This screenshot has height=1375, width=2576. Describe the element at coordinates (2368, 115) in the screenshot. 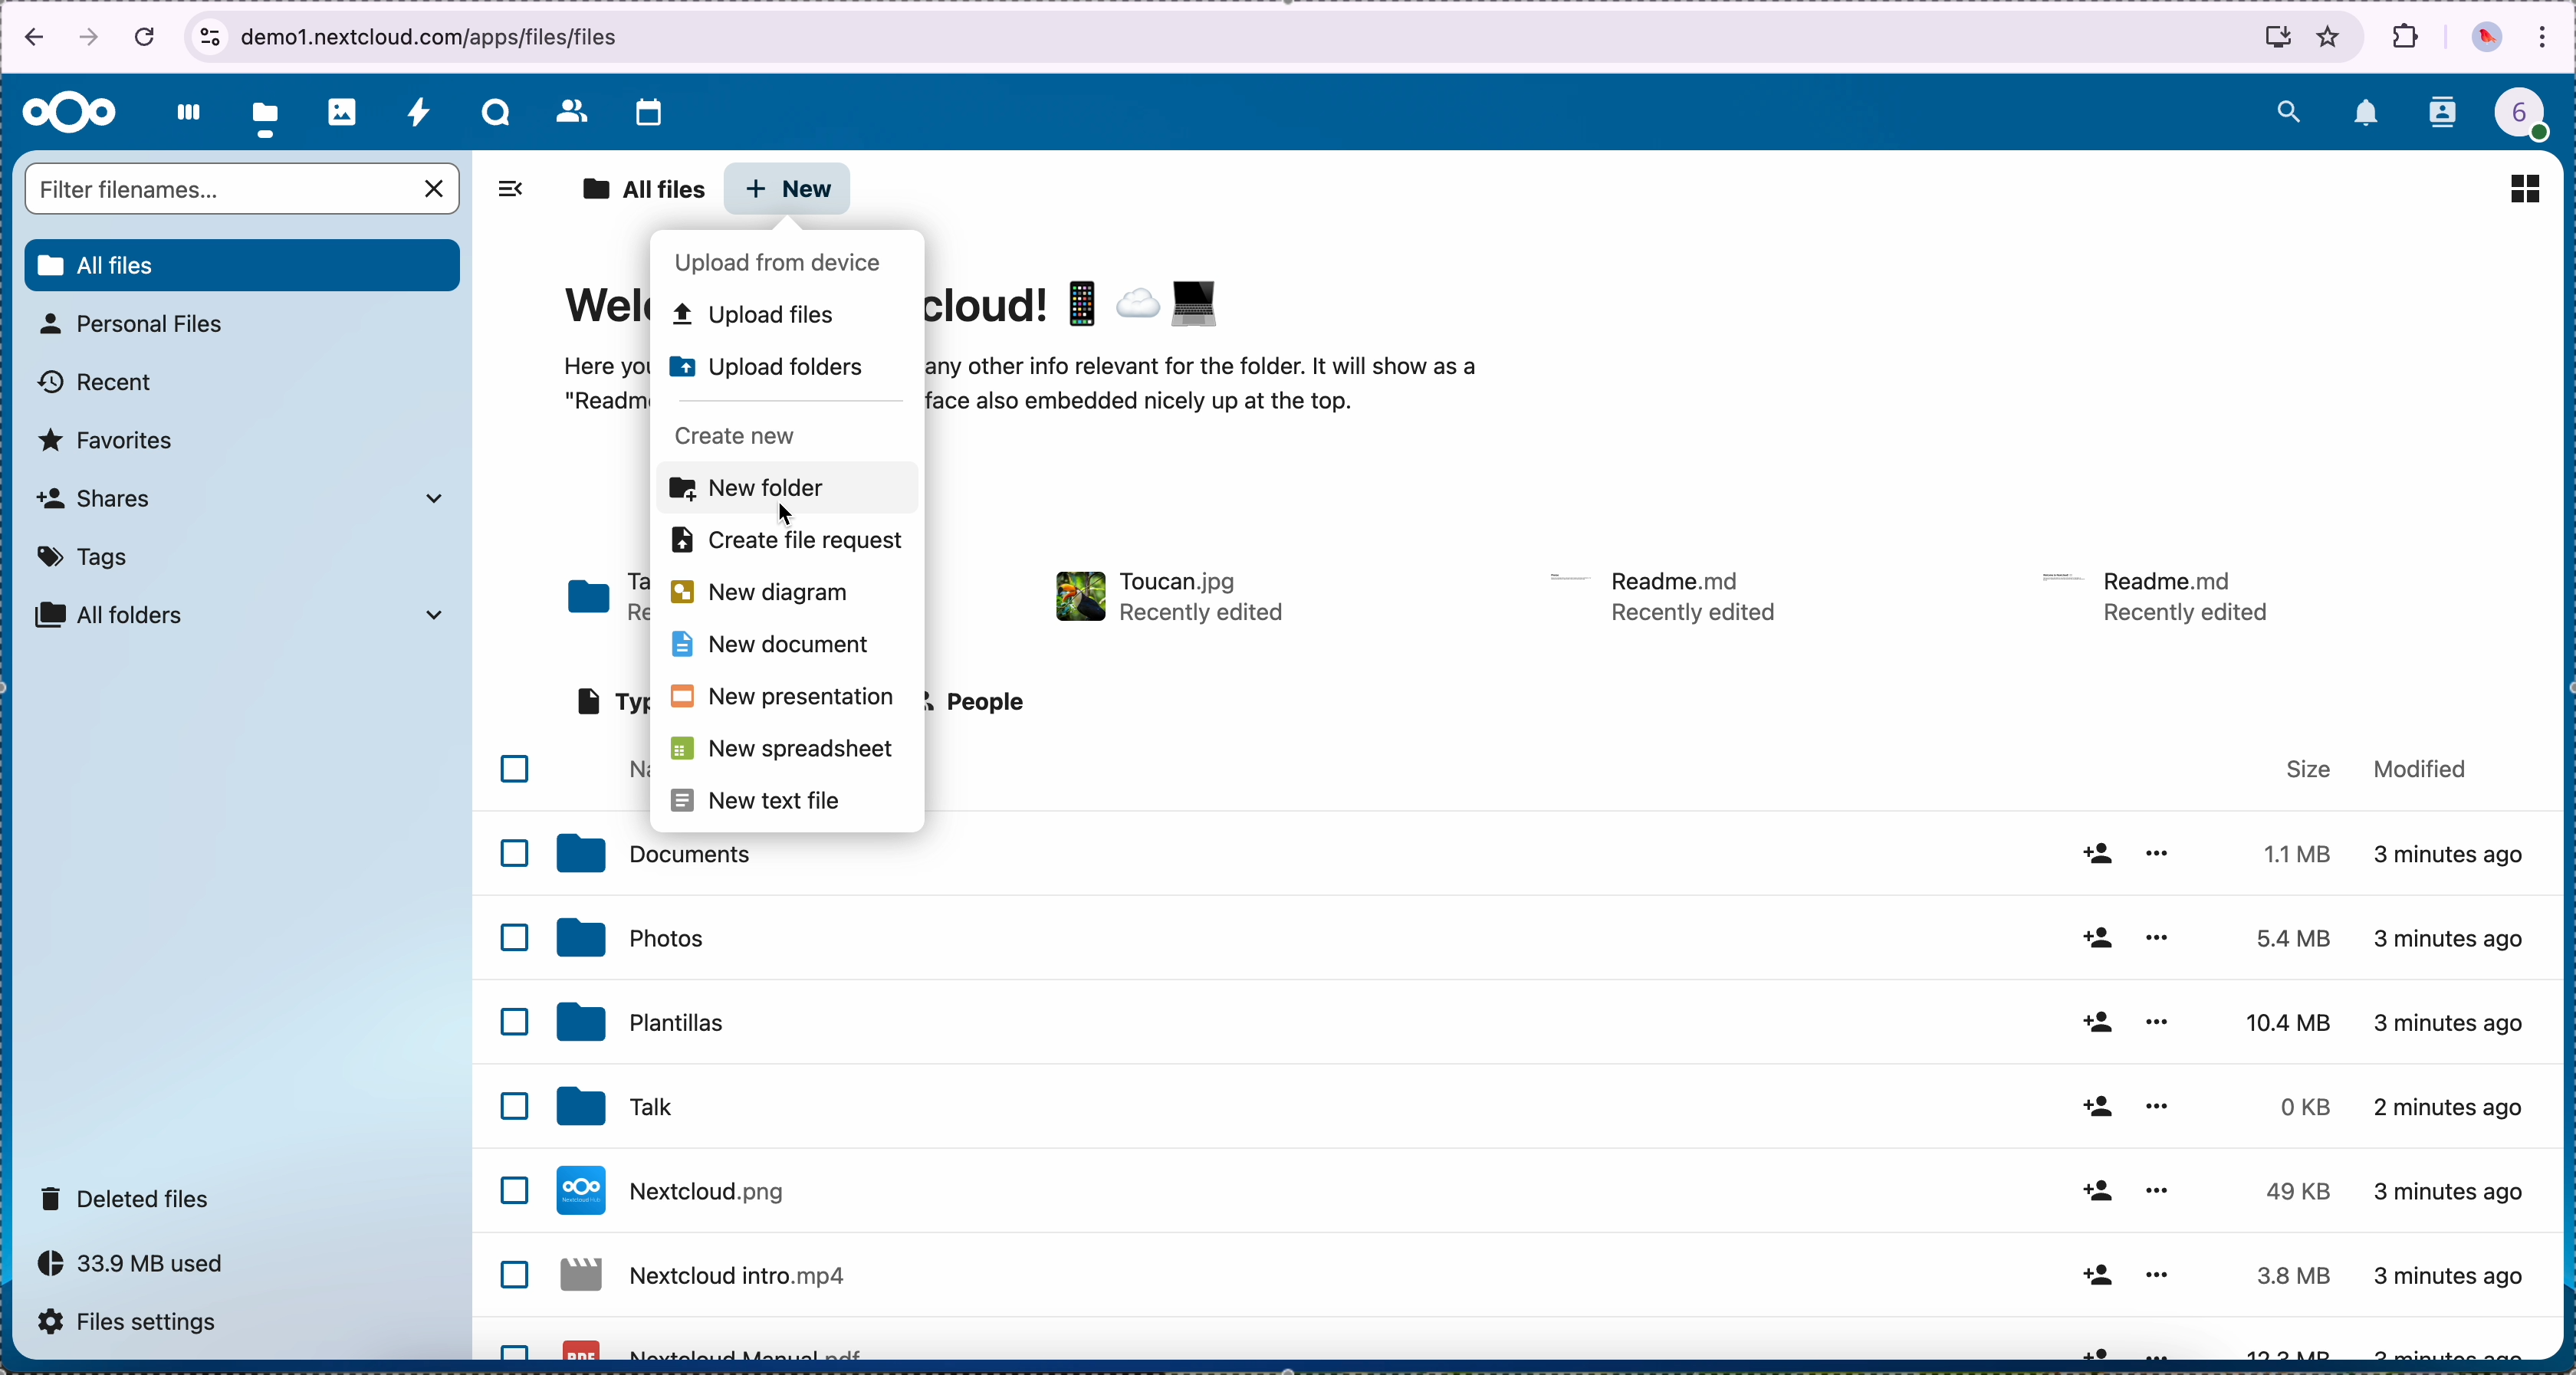

I see `notifications` at that location.